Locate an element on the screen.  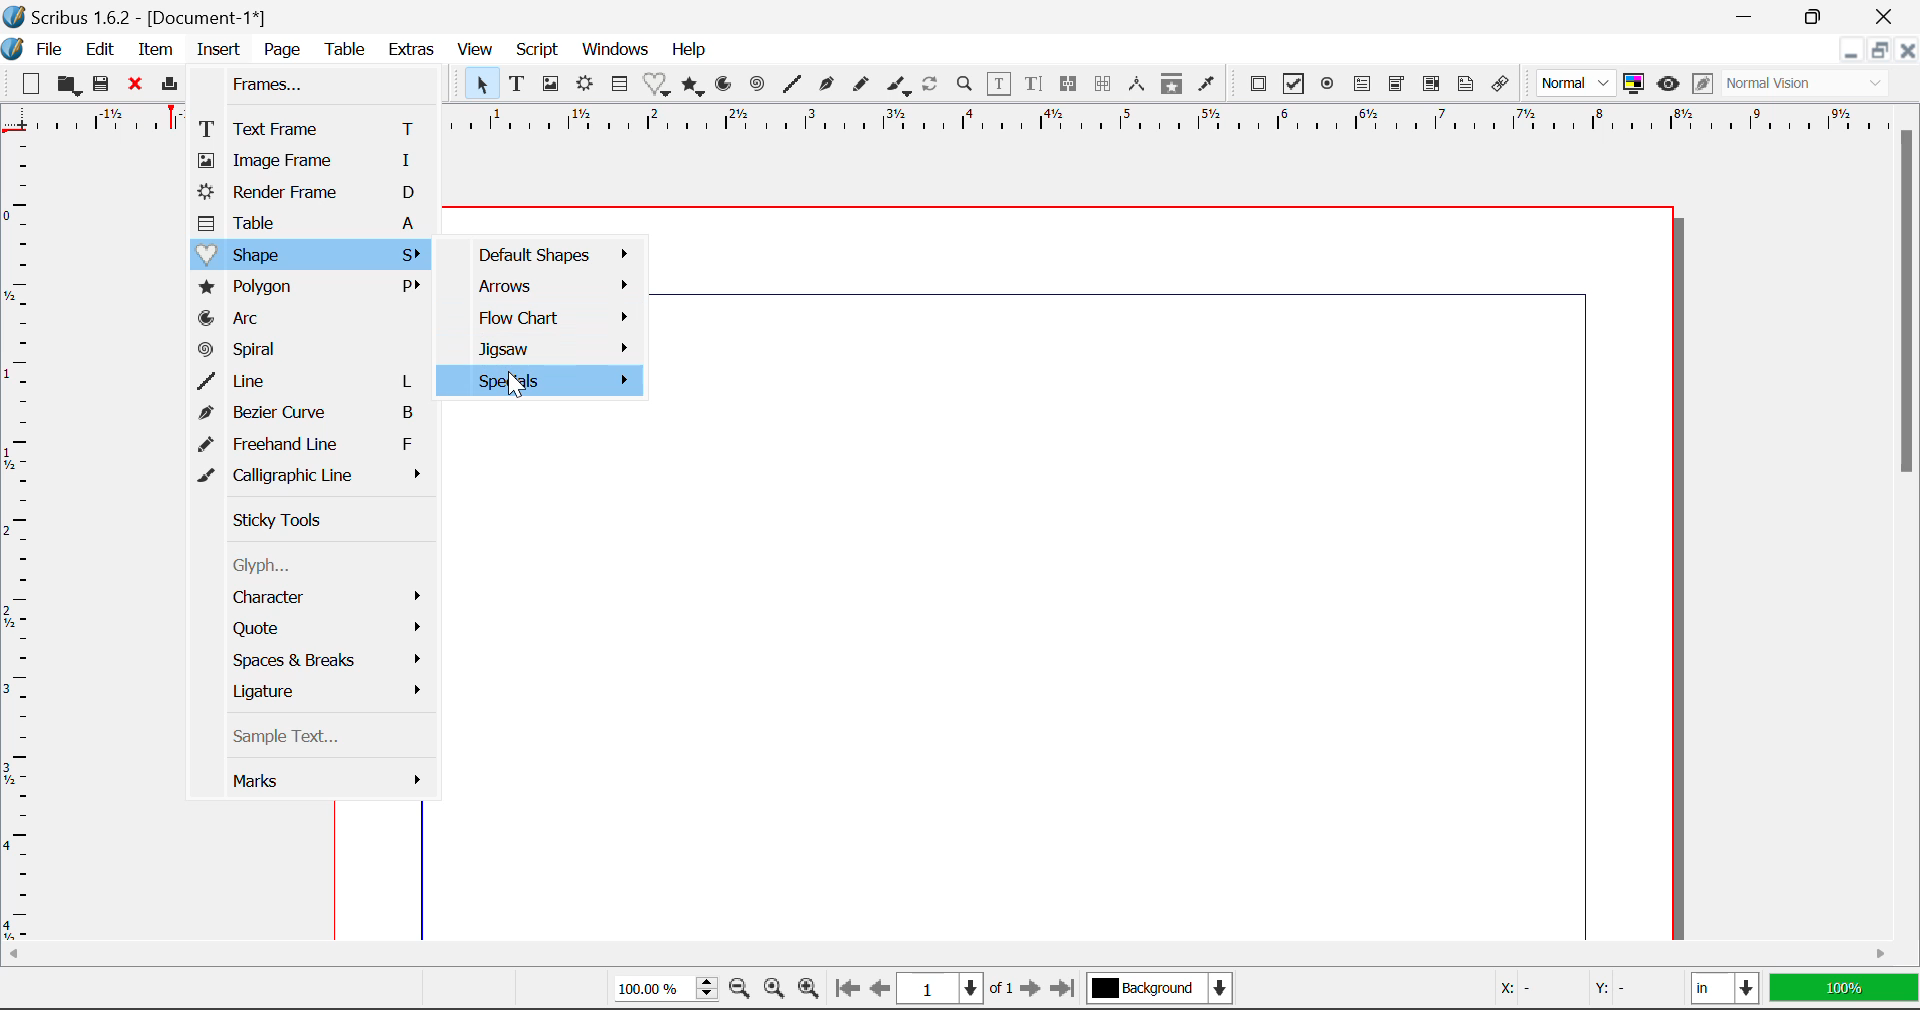
Space & breaks is located at coordinates (320, 661).